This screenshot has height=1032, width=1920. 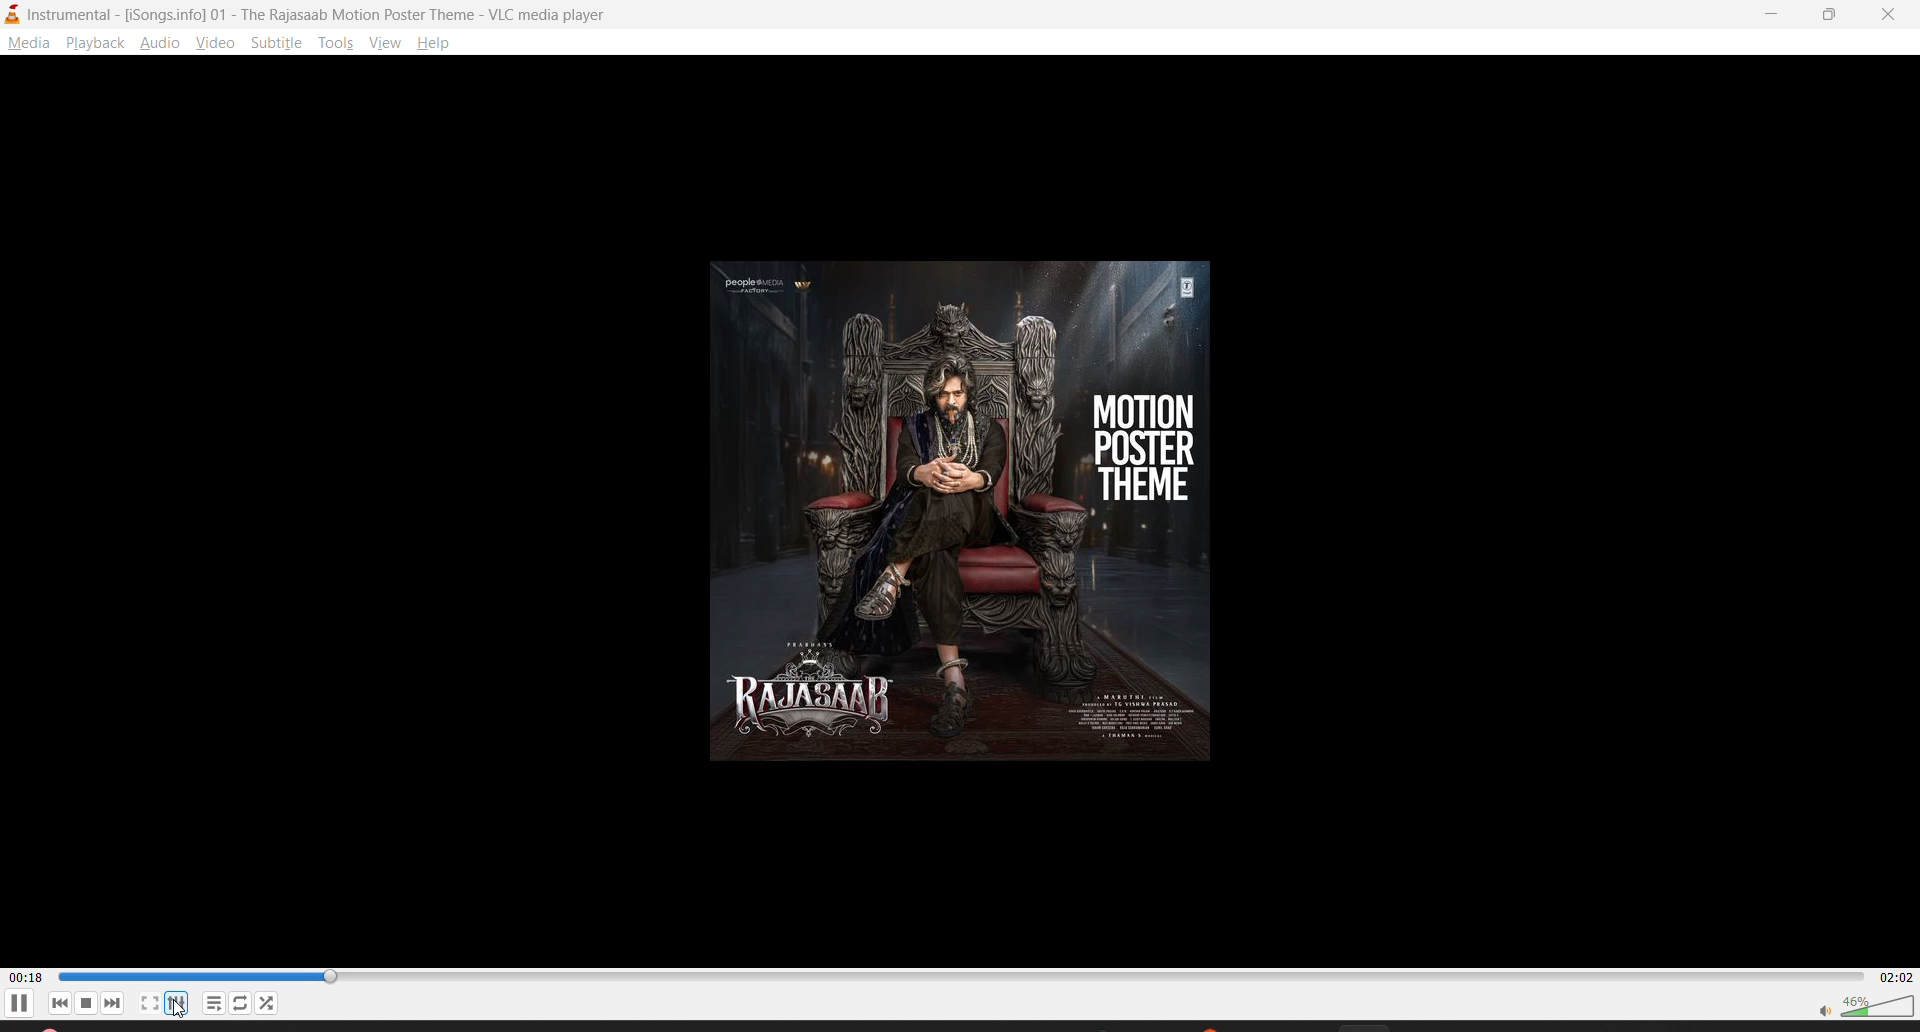 I want to click on volume, so click(x=1865, y=1004).